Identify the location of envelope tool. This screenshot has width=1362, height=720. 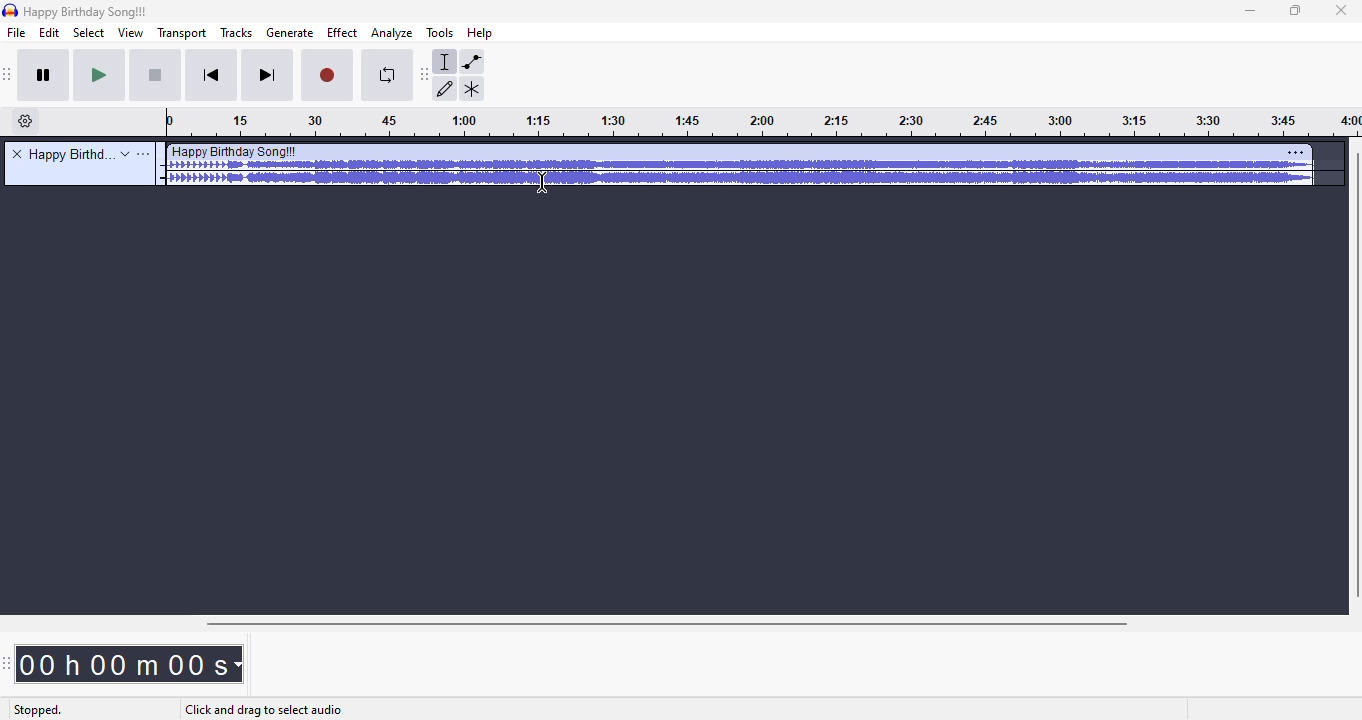
(472, 62).